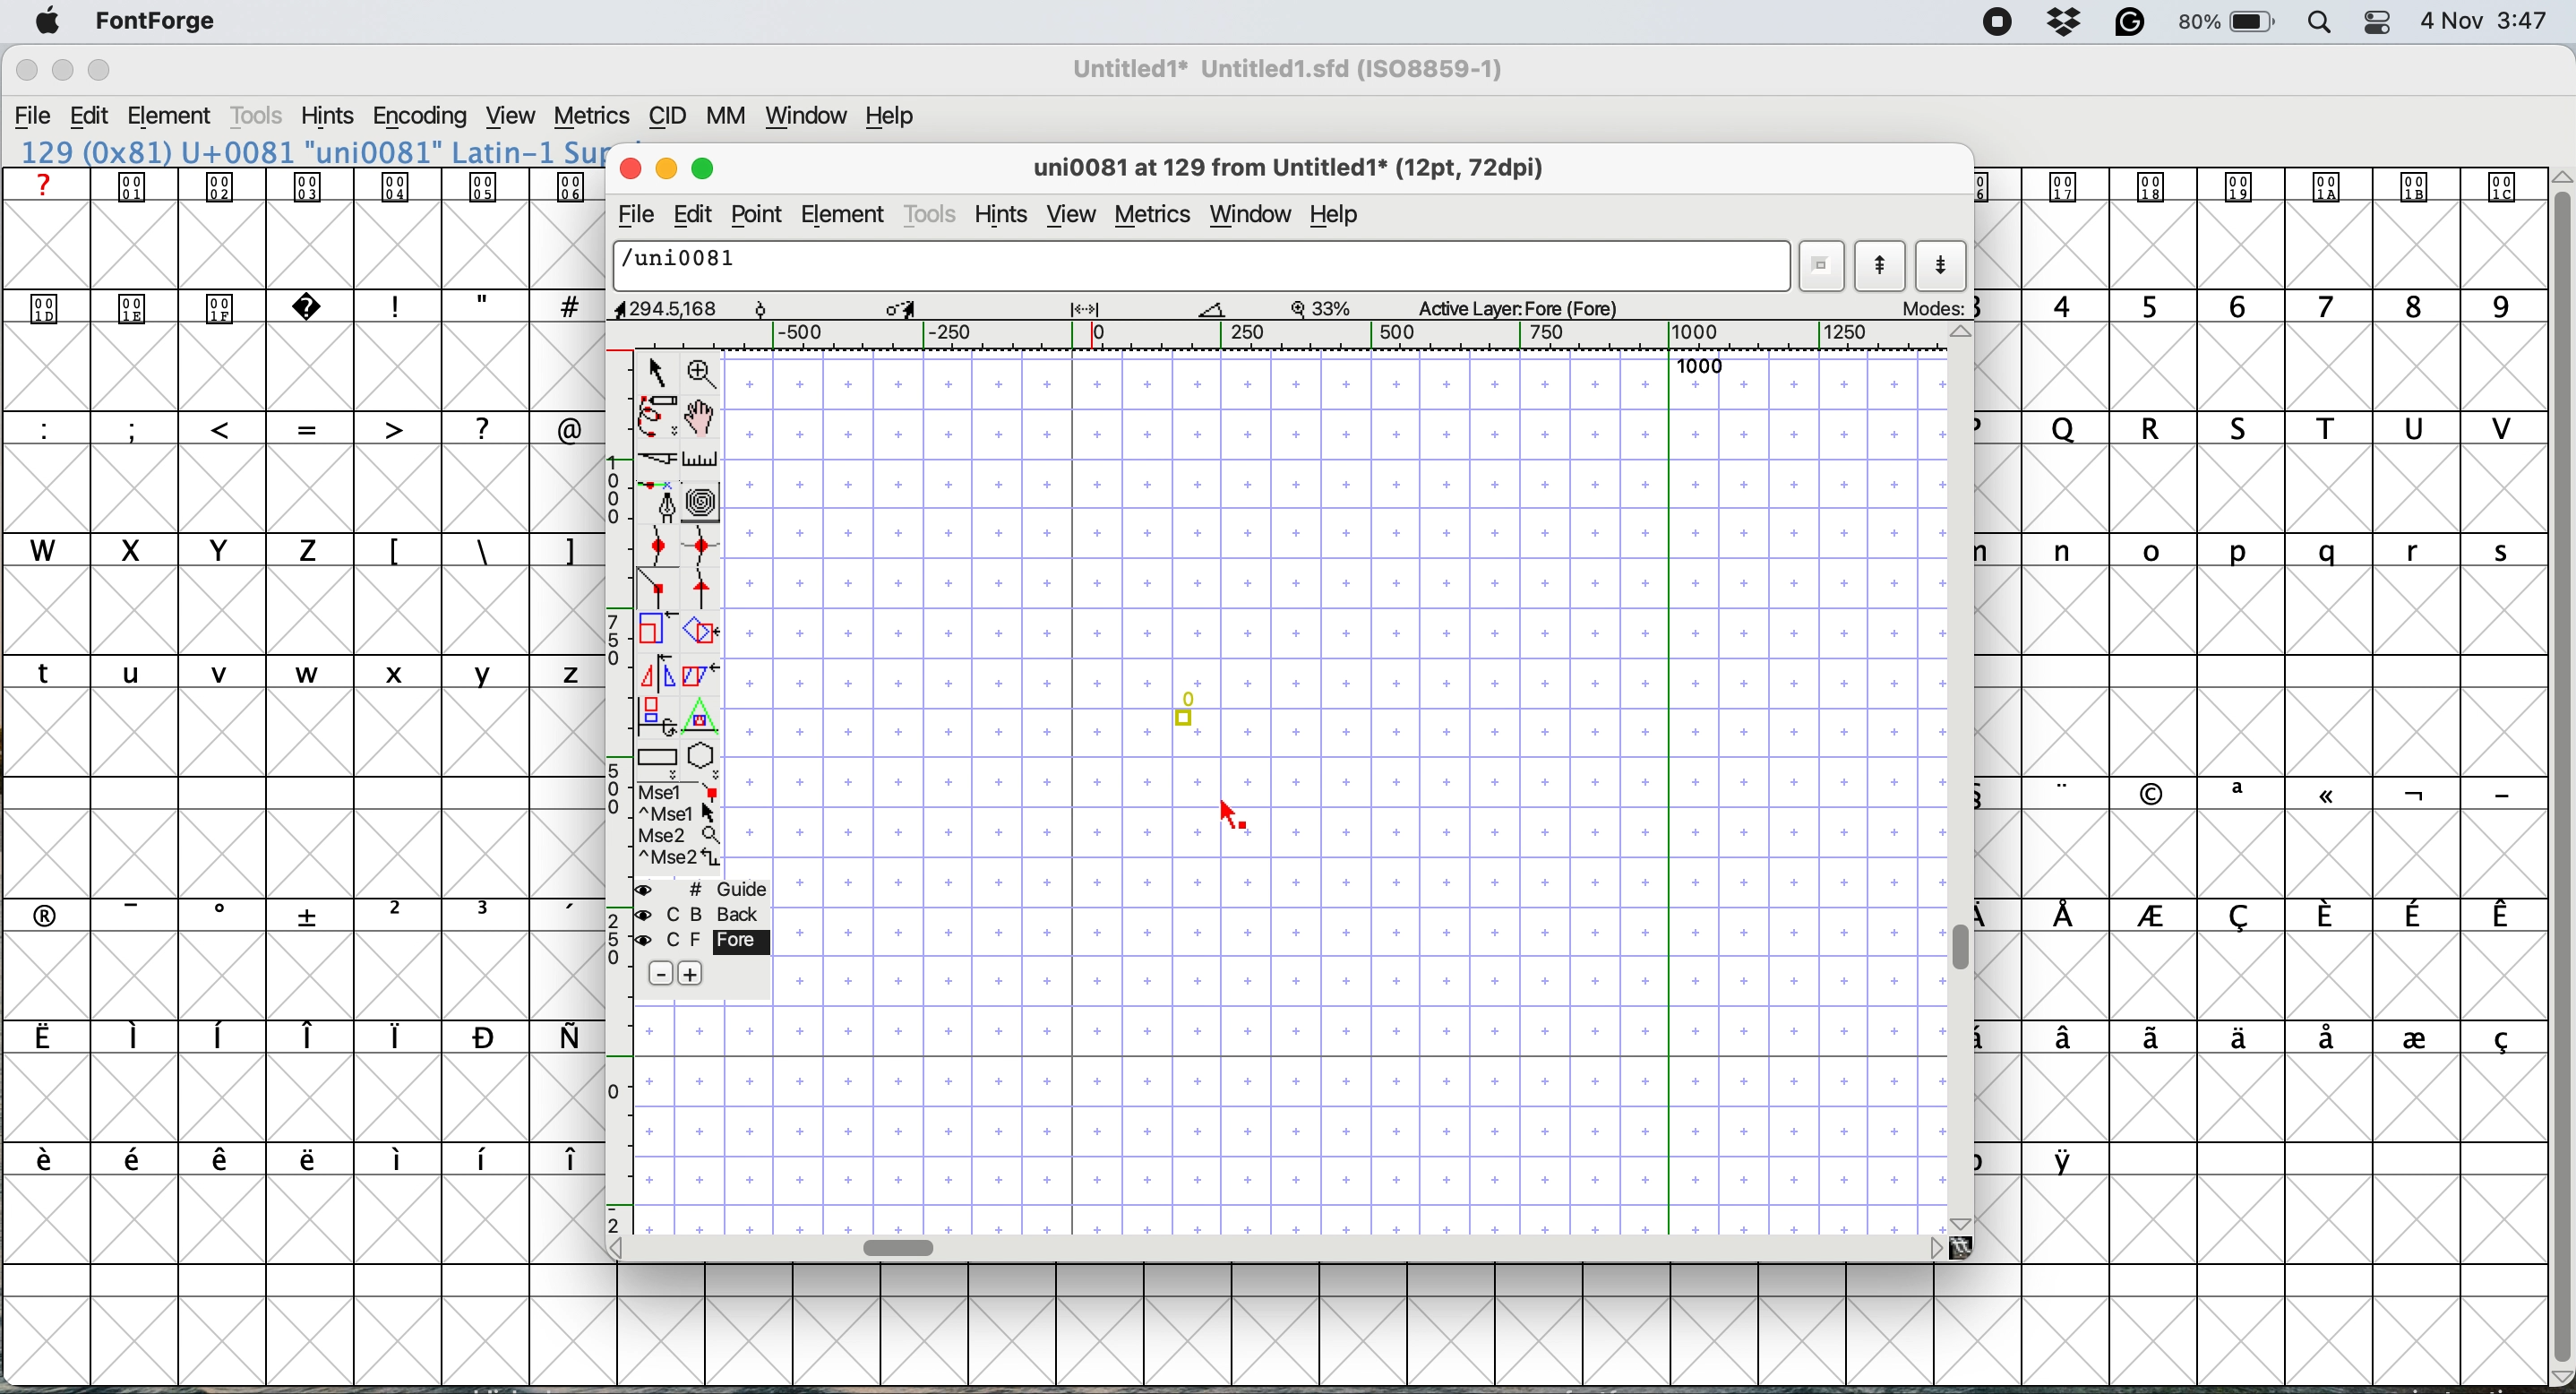 Image resolution: width=2576 pixels, height=1394 pixels. Describe the element at coordinates (657, 633) in the screenshot. I see `scale the selection` at that location.